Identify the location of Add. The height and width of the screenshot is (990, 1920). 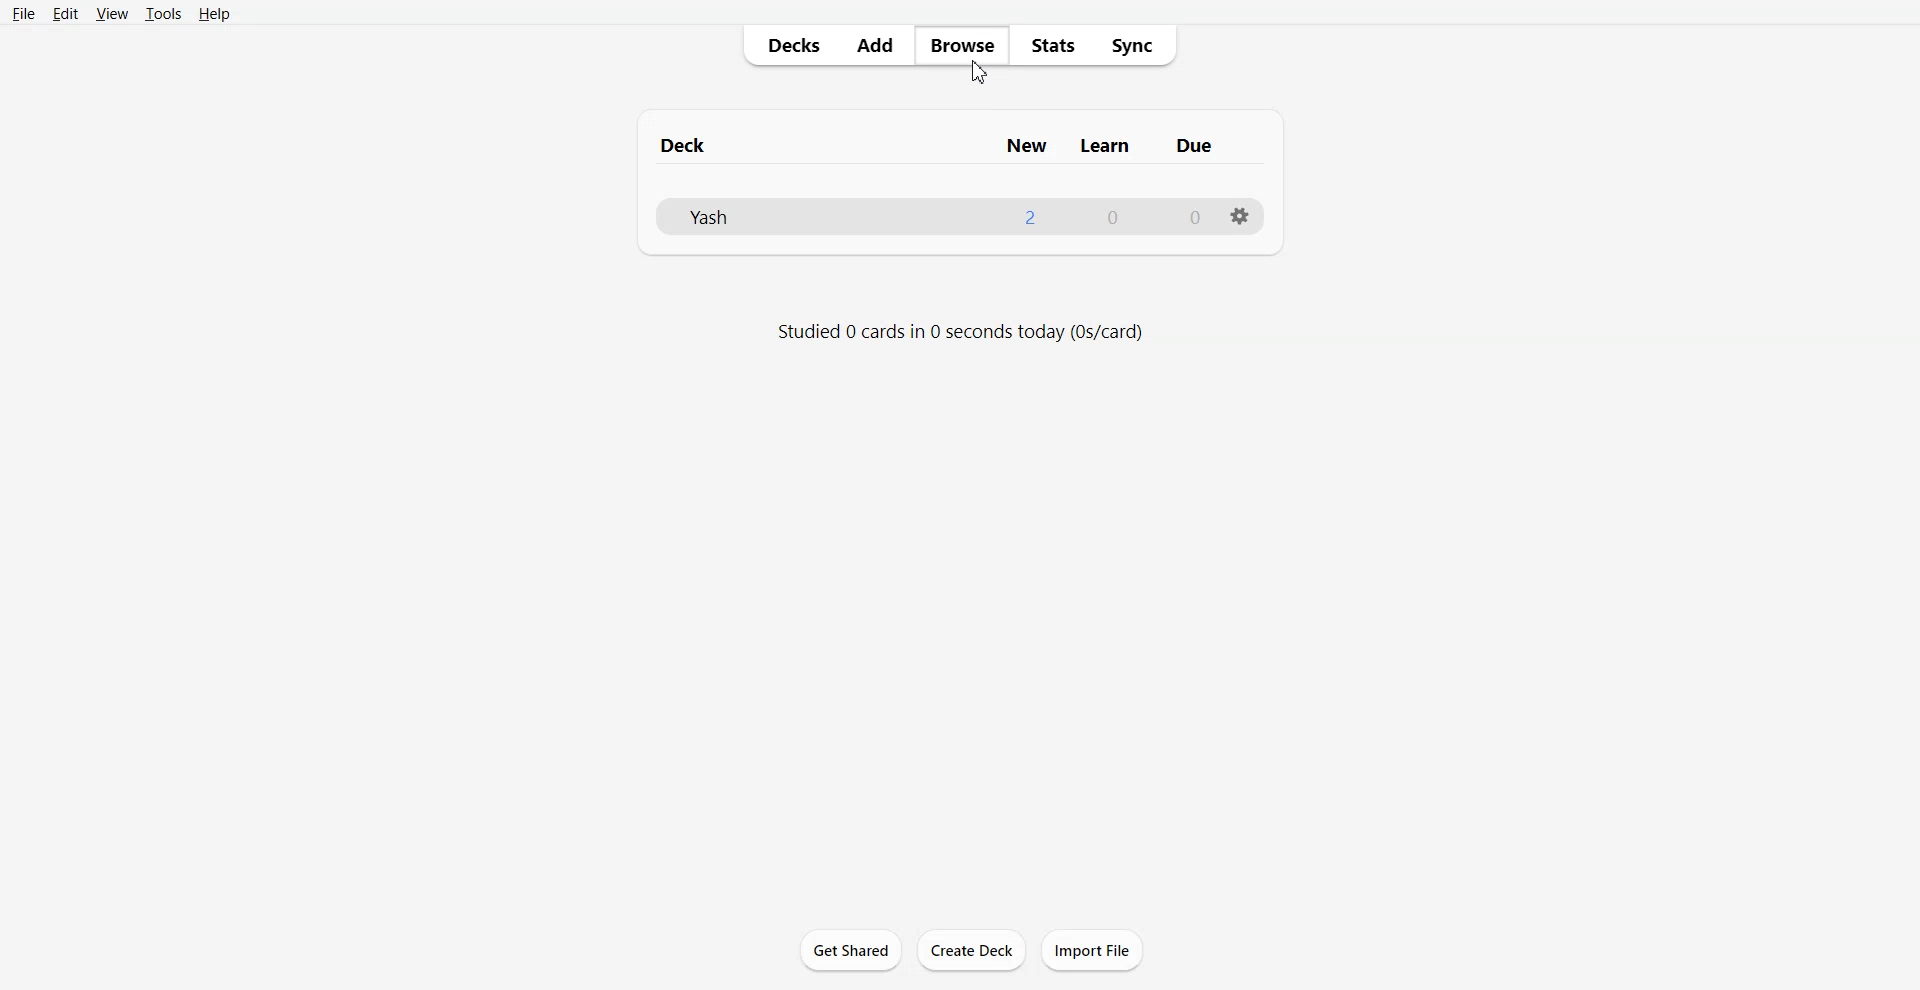
(875, 46).